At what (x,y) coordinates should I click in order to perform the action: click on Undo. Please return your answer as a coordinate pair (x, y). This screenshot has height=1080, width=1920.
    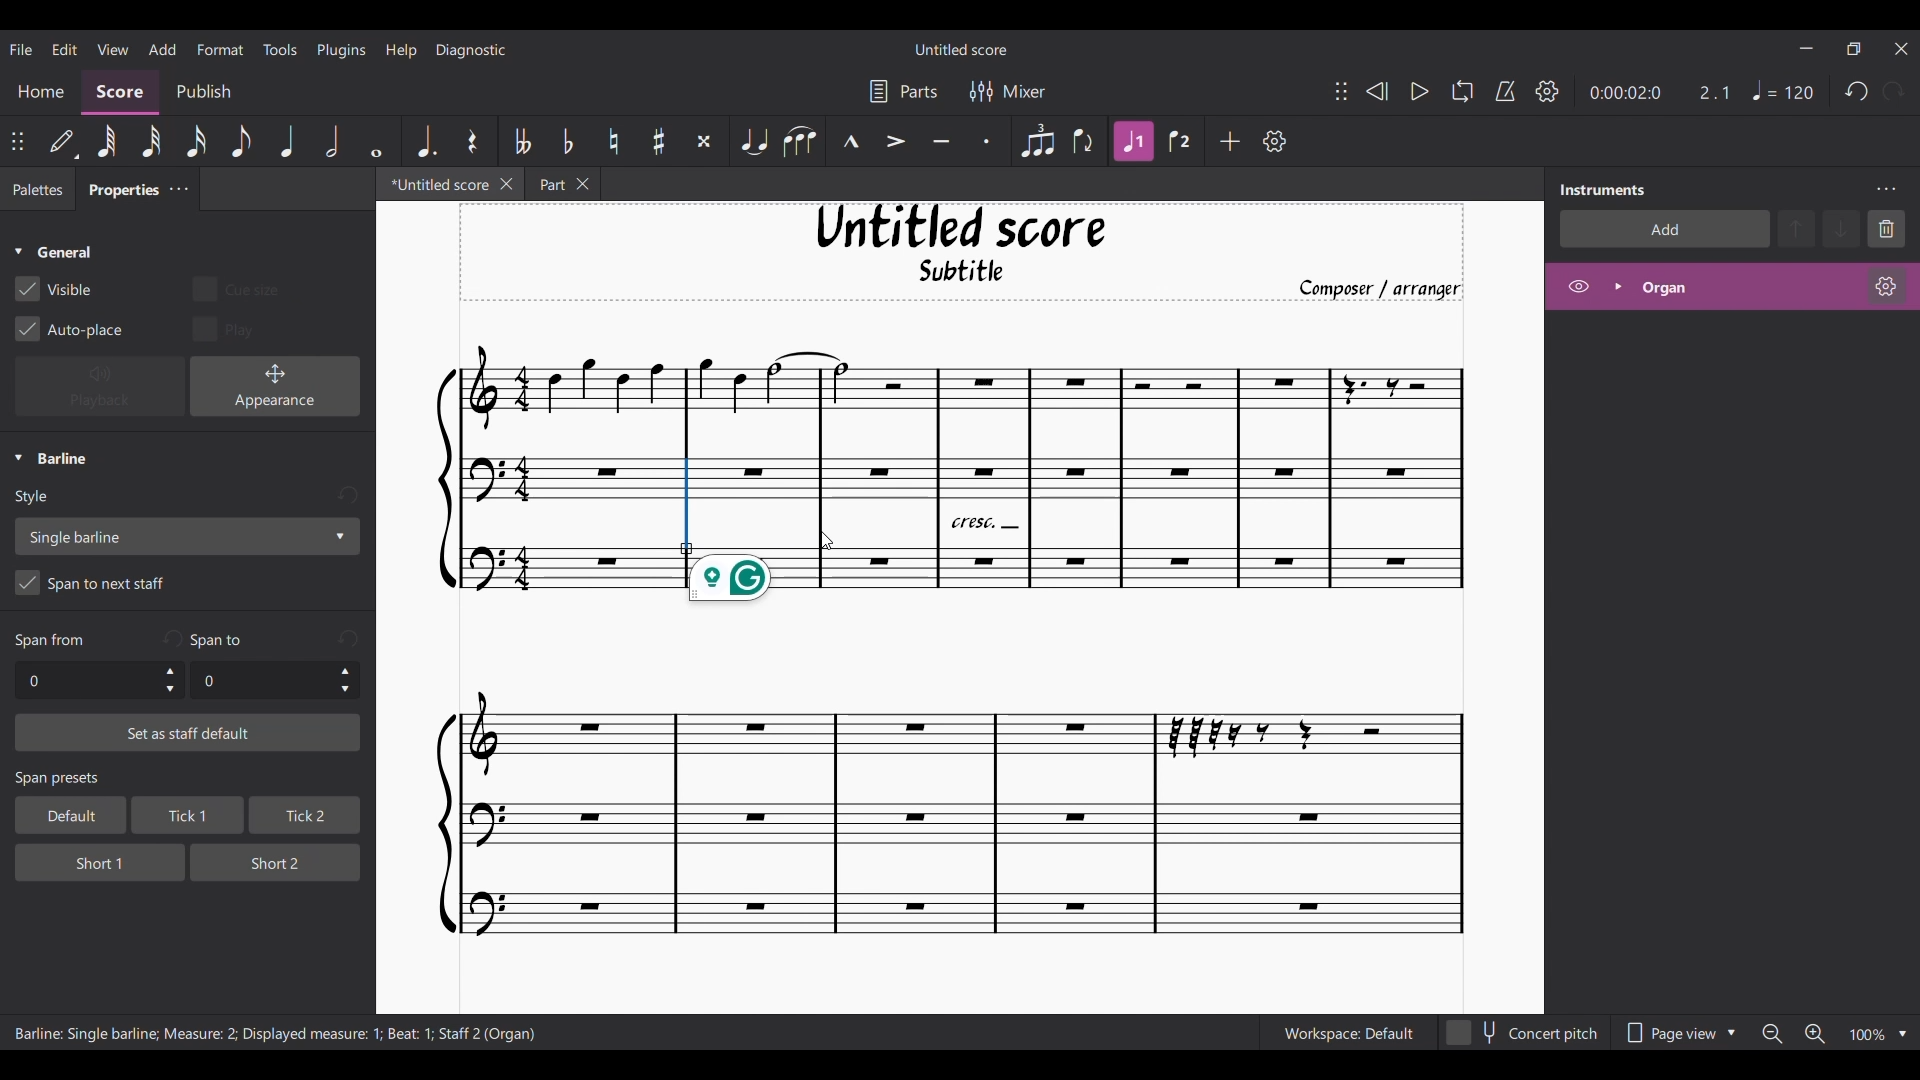
    Looking at the image, I should click on (1857, 92).